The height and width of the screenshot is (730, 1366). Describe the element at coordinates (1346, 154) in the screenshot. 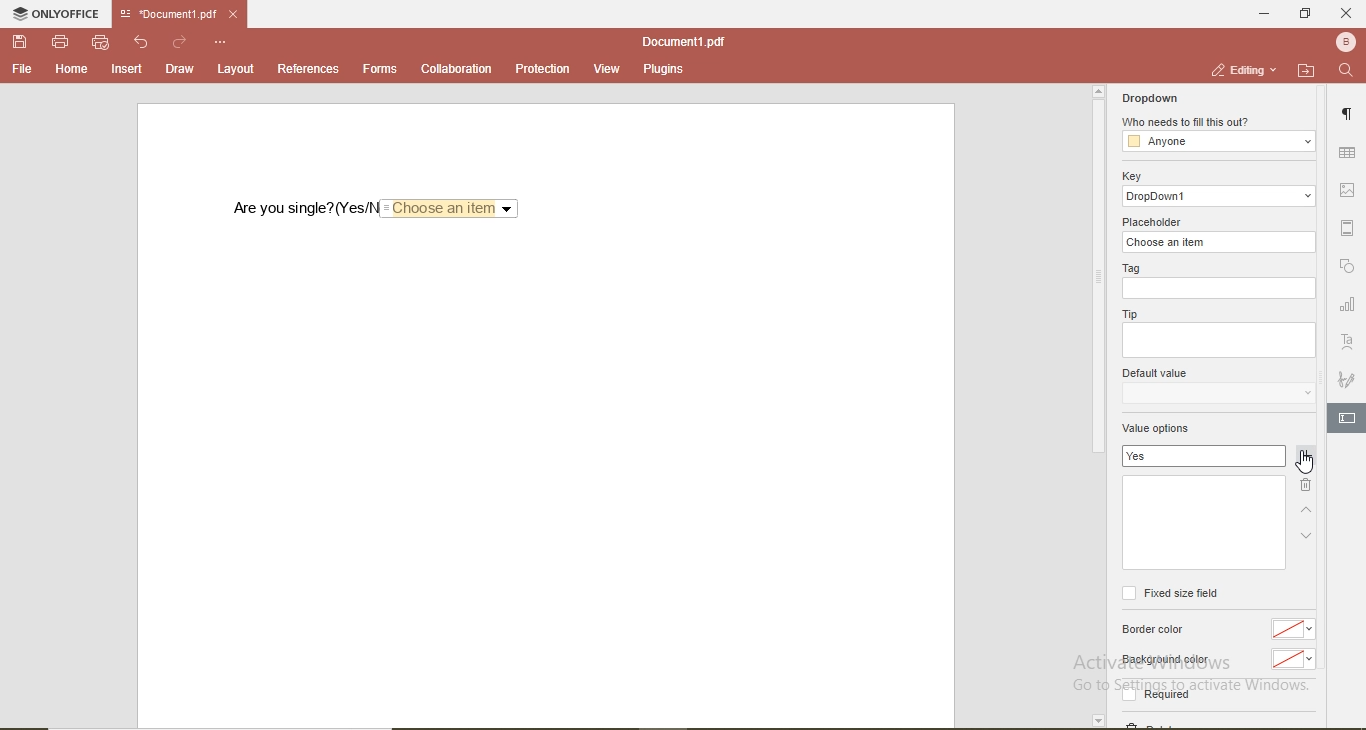

I see `table` at that location.